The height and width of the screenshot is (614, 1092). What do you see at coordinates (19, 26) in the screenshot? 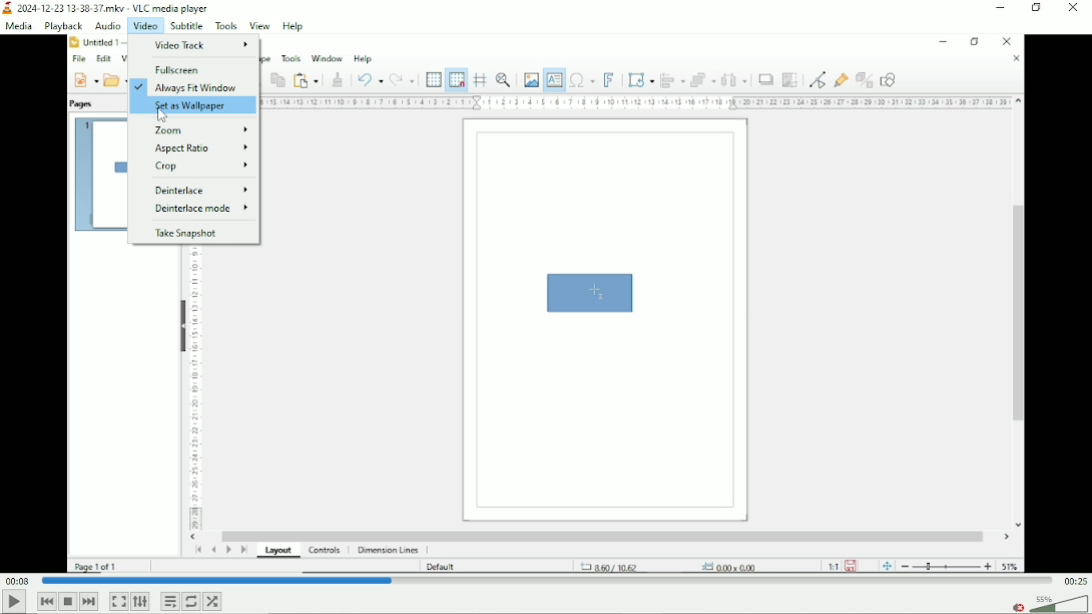
I see `Media` at bounding box center [19, 26].